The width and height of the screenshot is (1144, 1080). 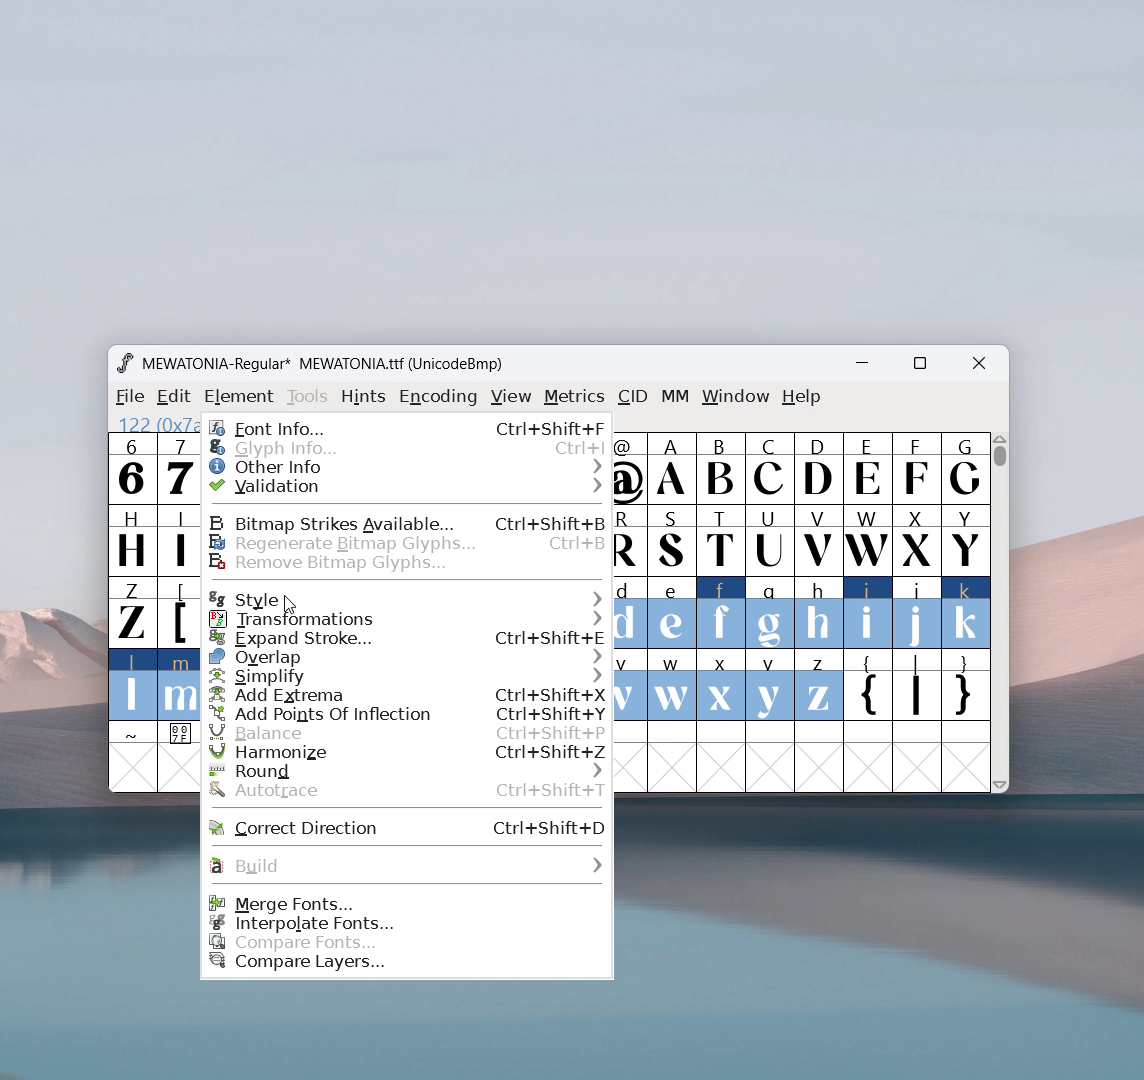 I want to click on remove bitmap glyphs, so click(x=407, y=563).